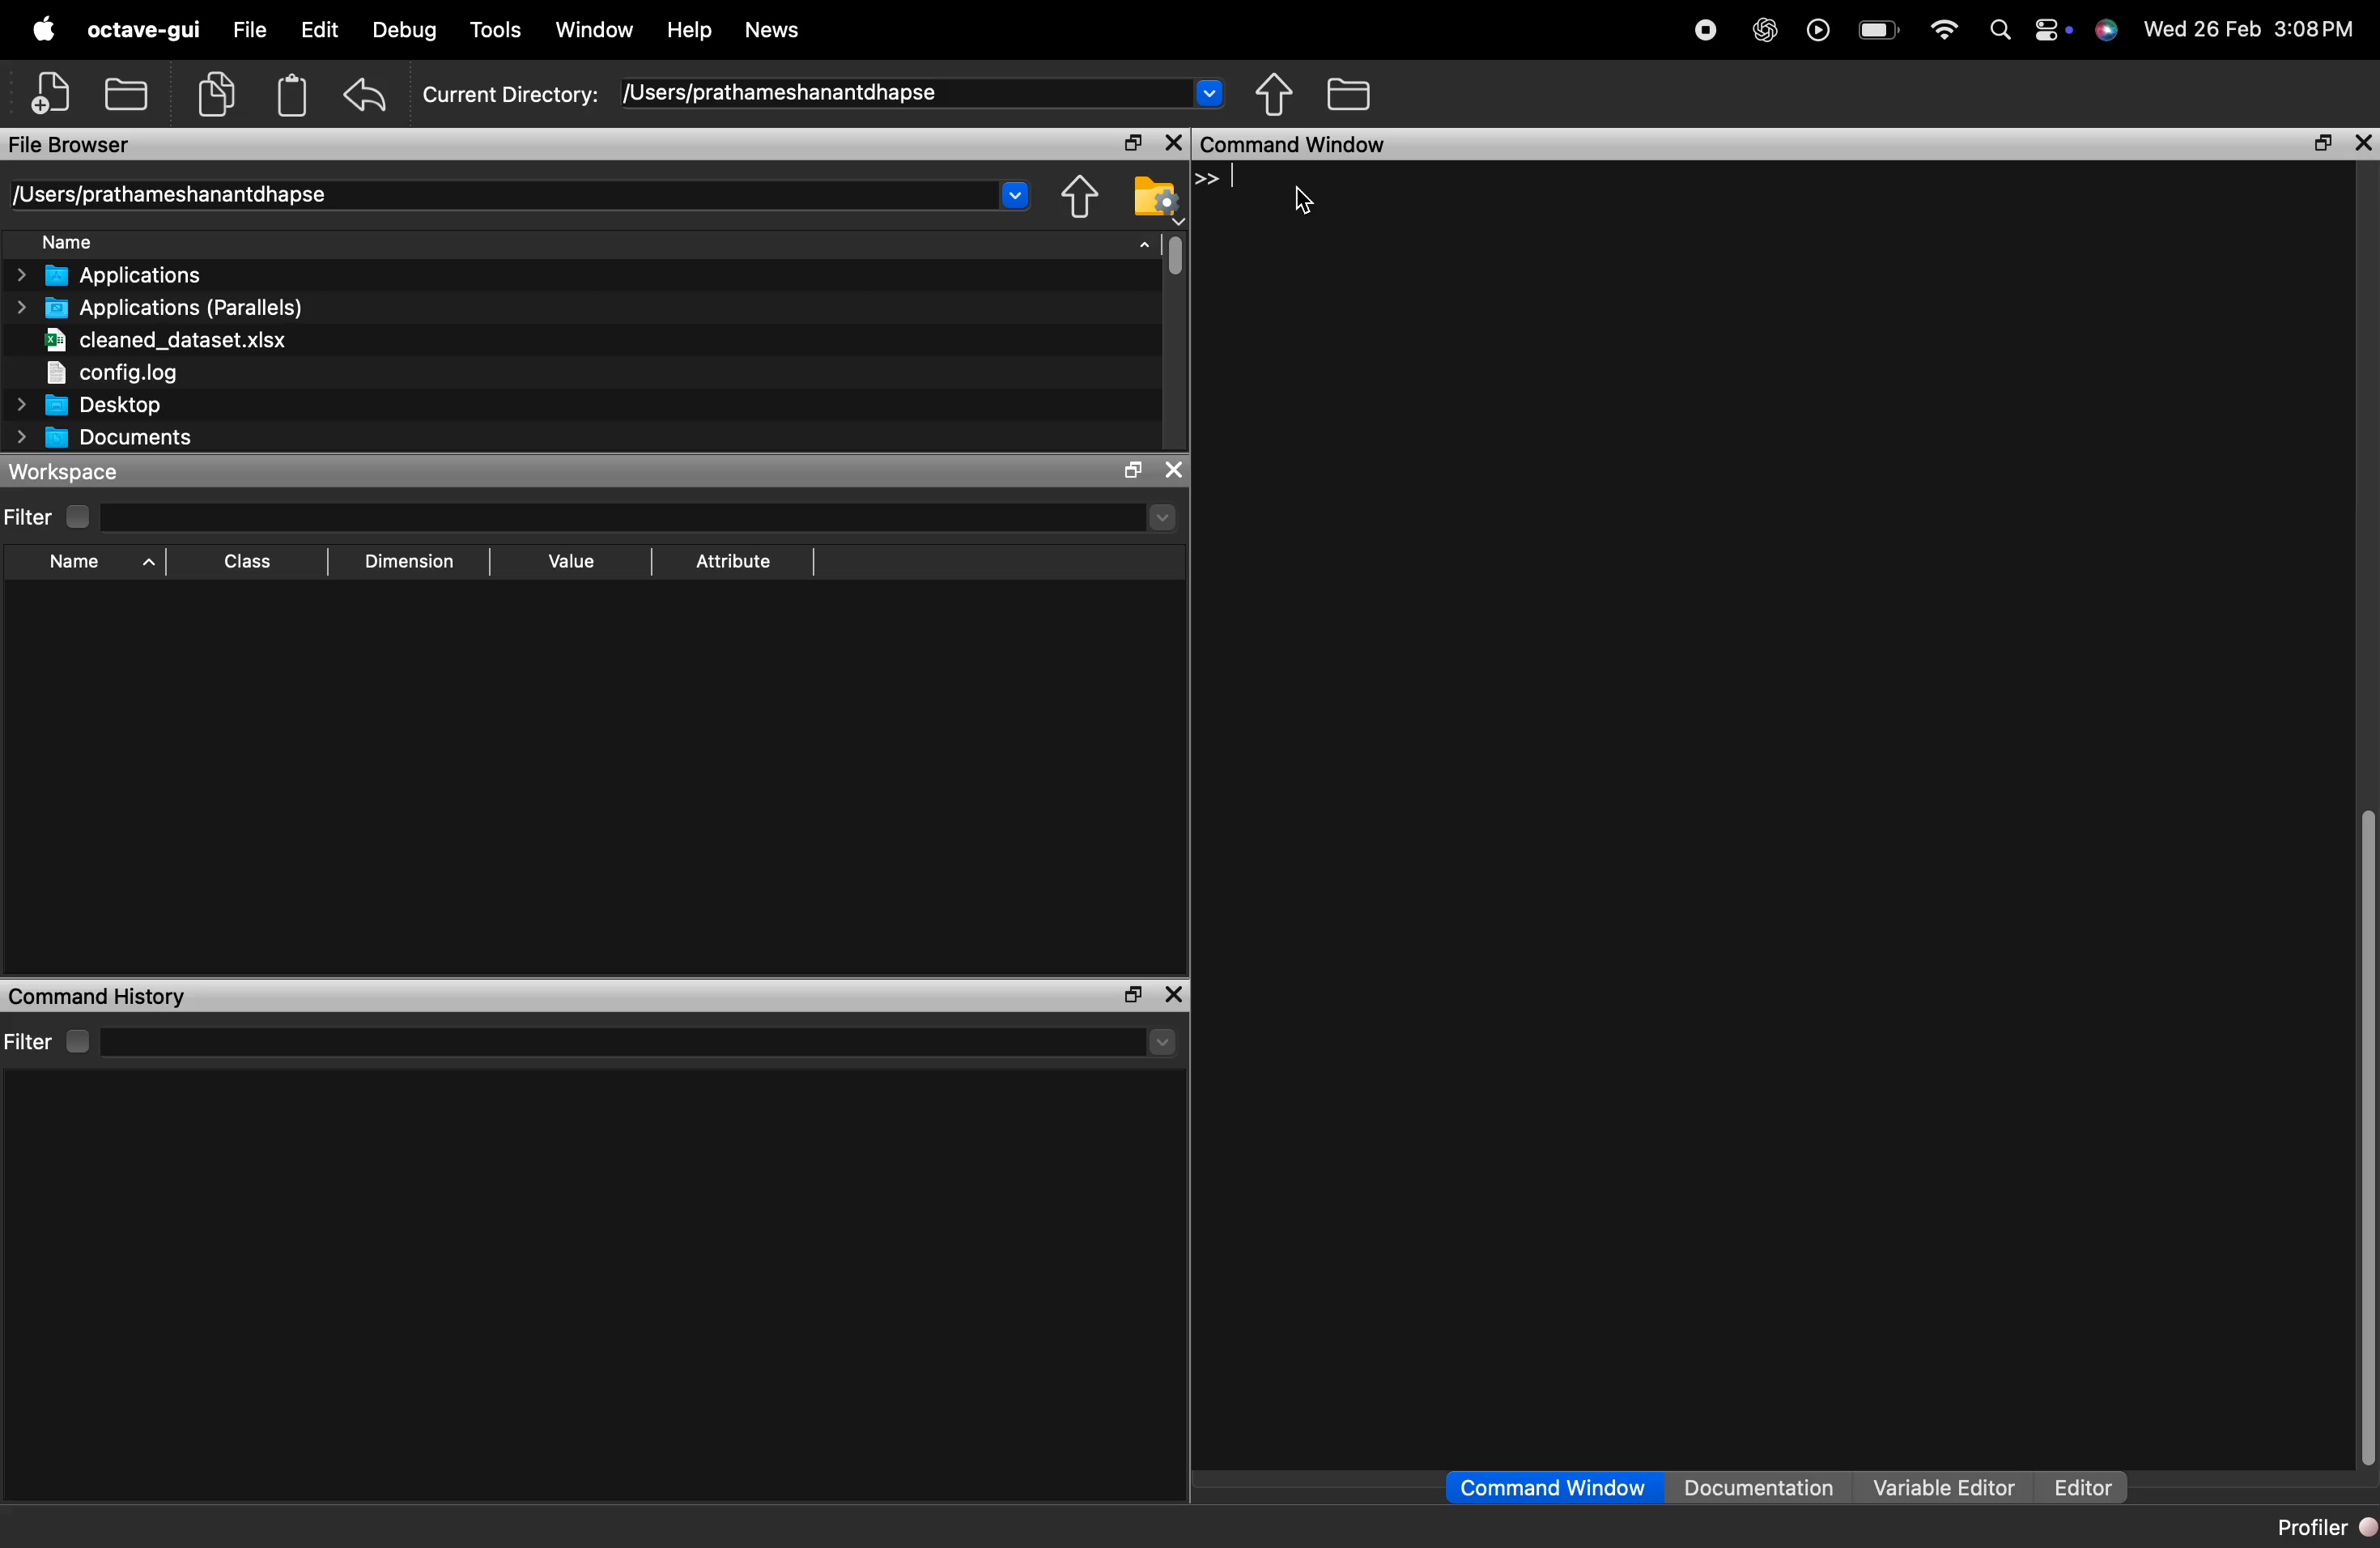  I want to click on Editor, so click(2089, 1485).